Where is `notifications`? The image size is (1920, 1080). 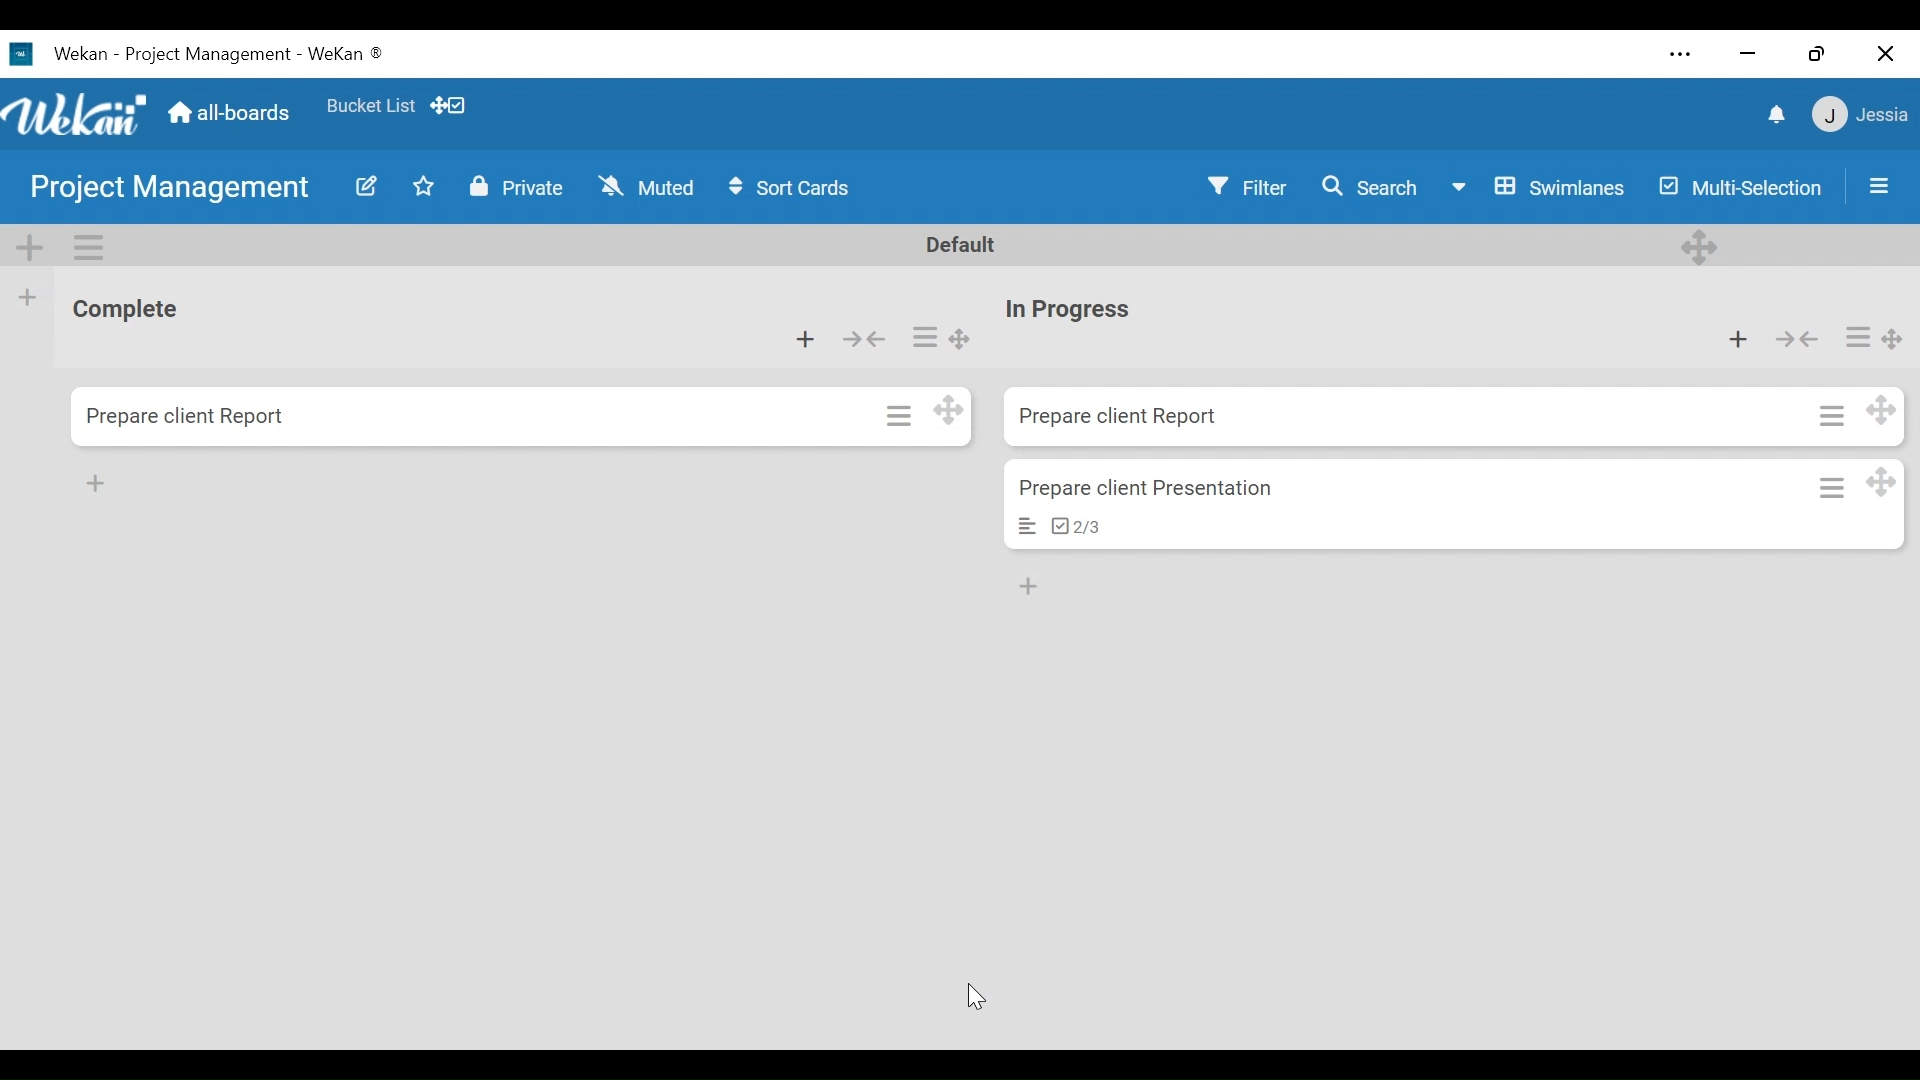 notifications is located at coordinates (1761, 114).